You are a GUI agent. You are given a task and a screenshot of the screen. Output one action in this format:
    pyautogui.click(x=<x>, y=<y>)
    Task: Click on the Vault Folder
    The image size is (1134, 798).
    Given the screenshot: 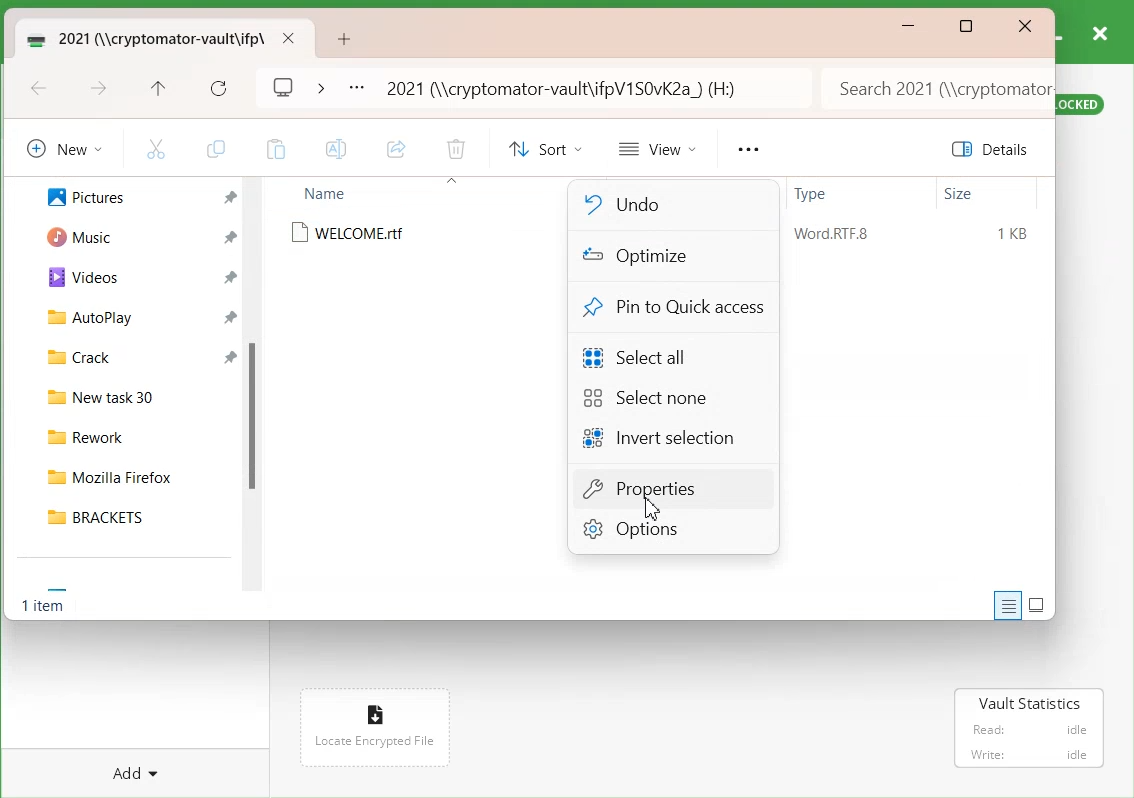 What is the action you would take?
    pyautogui.click(x=142, y=38)
    